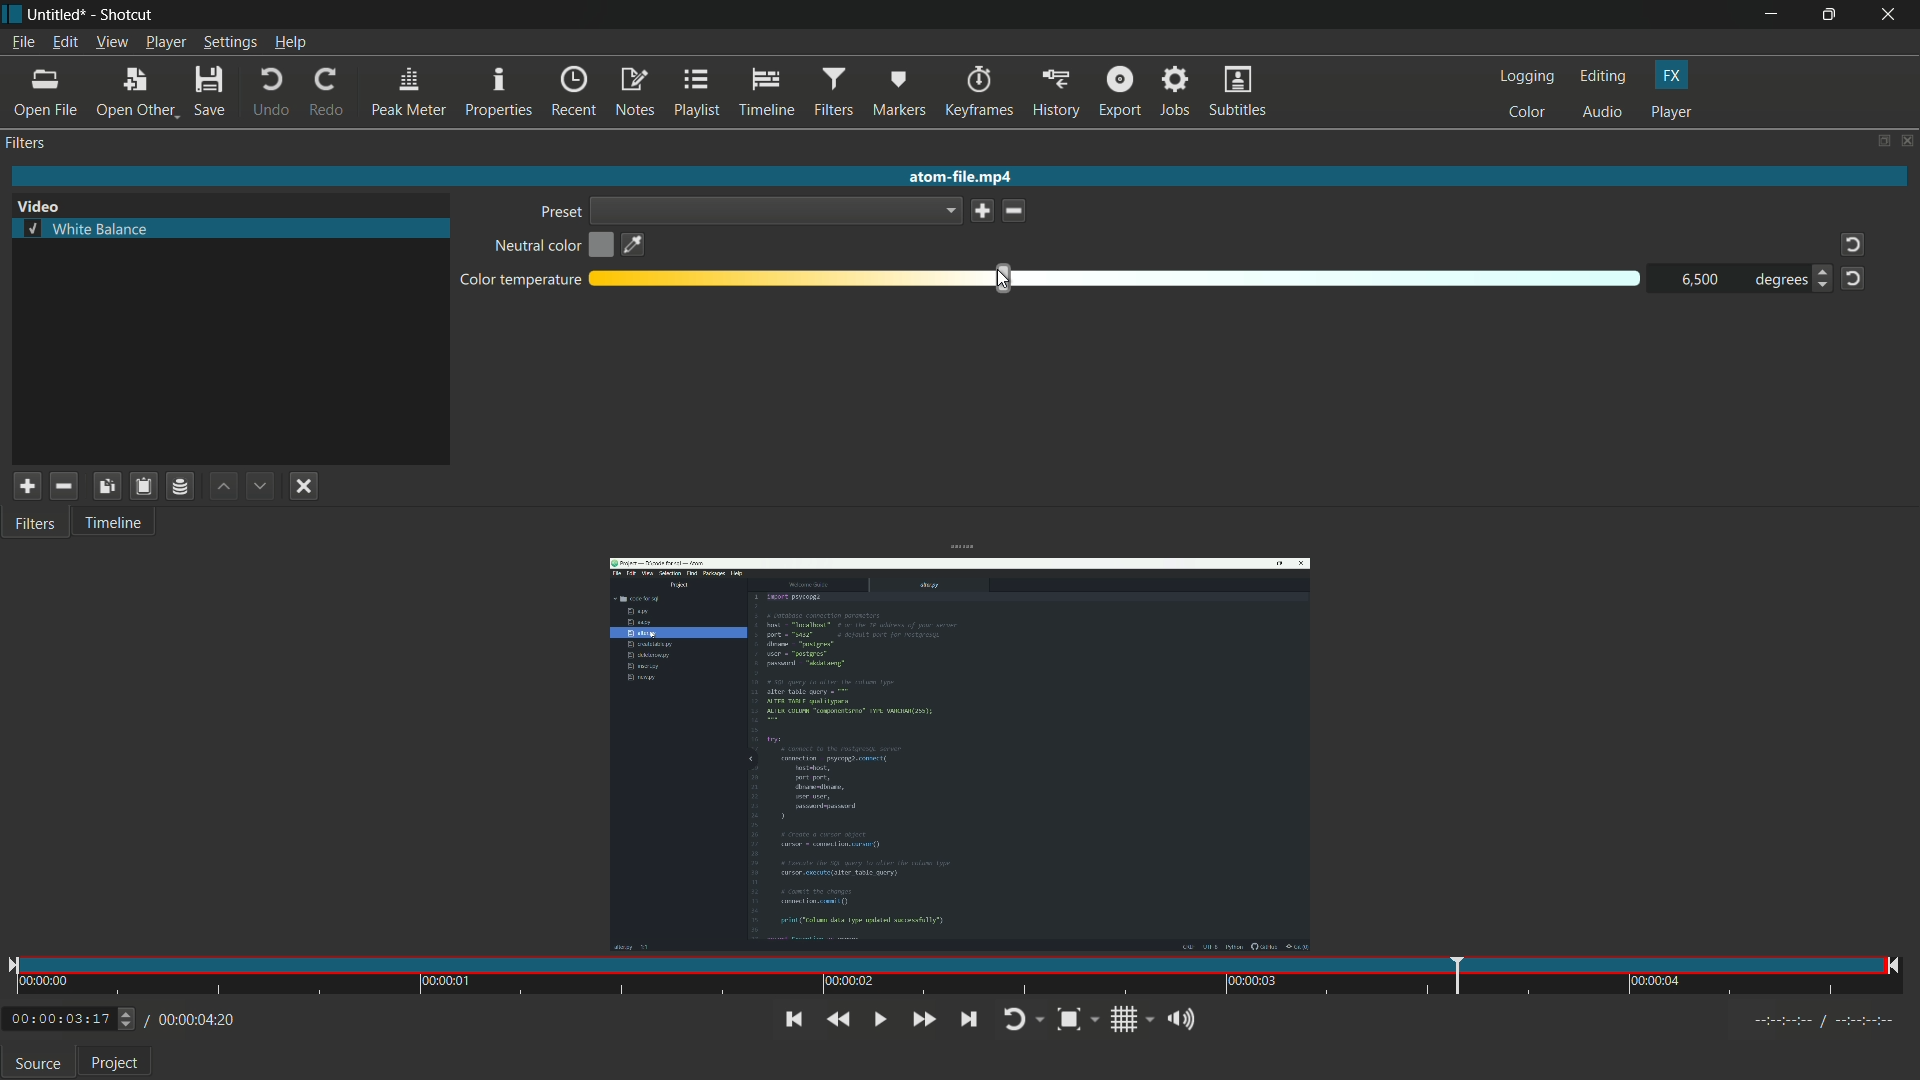  I want to click on 0:00:03:17 (current time), so click(70, 1016).